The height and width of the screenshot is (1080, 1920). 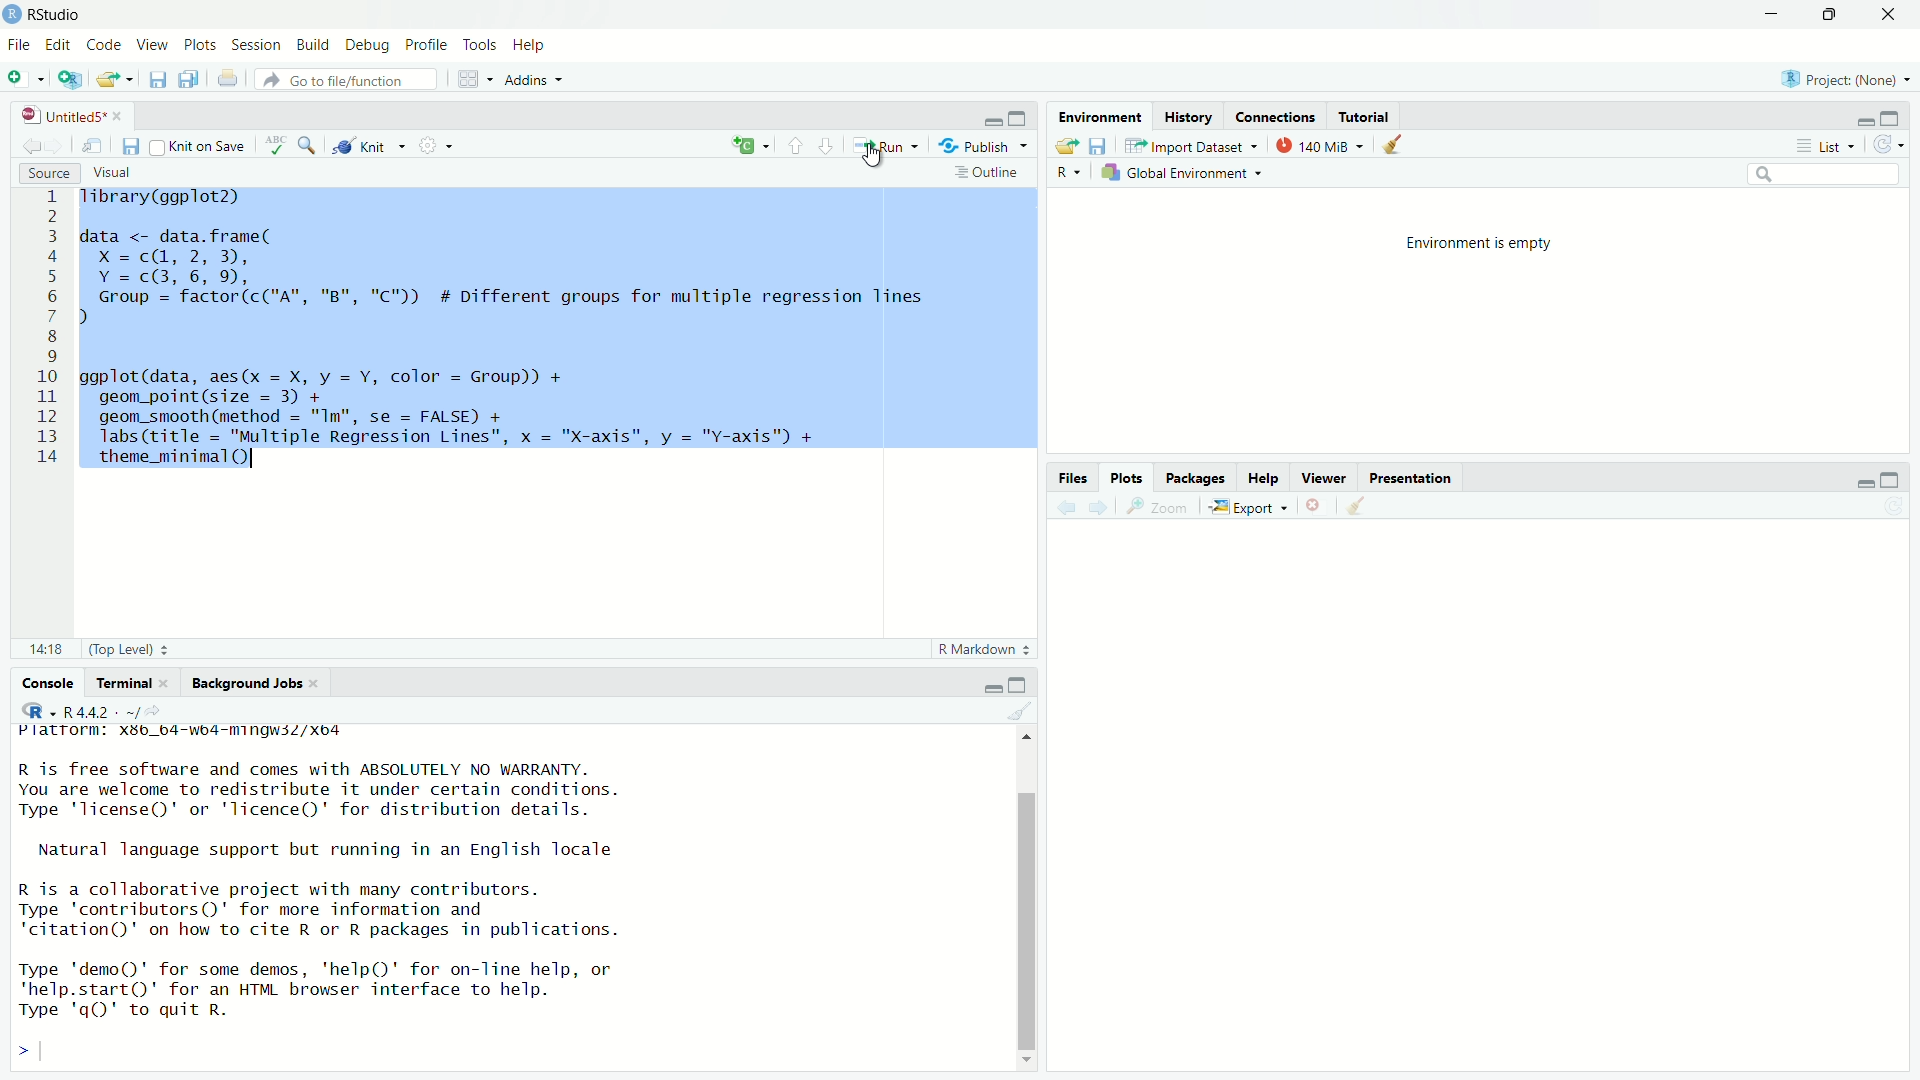 What do you see at coordinates (1072, 476) in the screenshot?
I see `` at bounding box center [1072, 476].